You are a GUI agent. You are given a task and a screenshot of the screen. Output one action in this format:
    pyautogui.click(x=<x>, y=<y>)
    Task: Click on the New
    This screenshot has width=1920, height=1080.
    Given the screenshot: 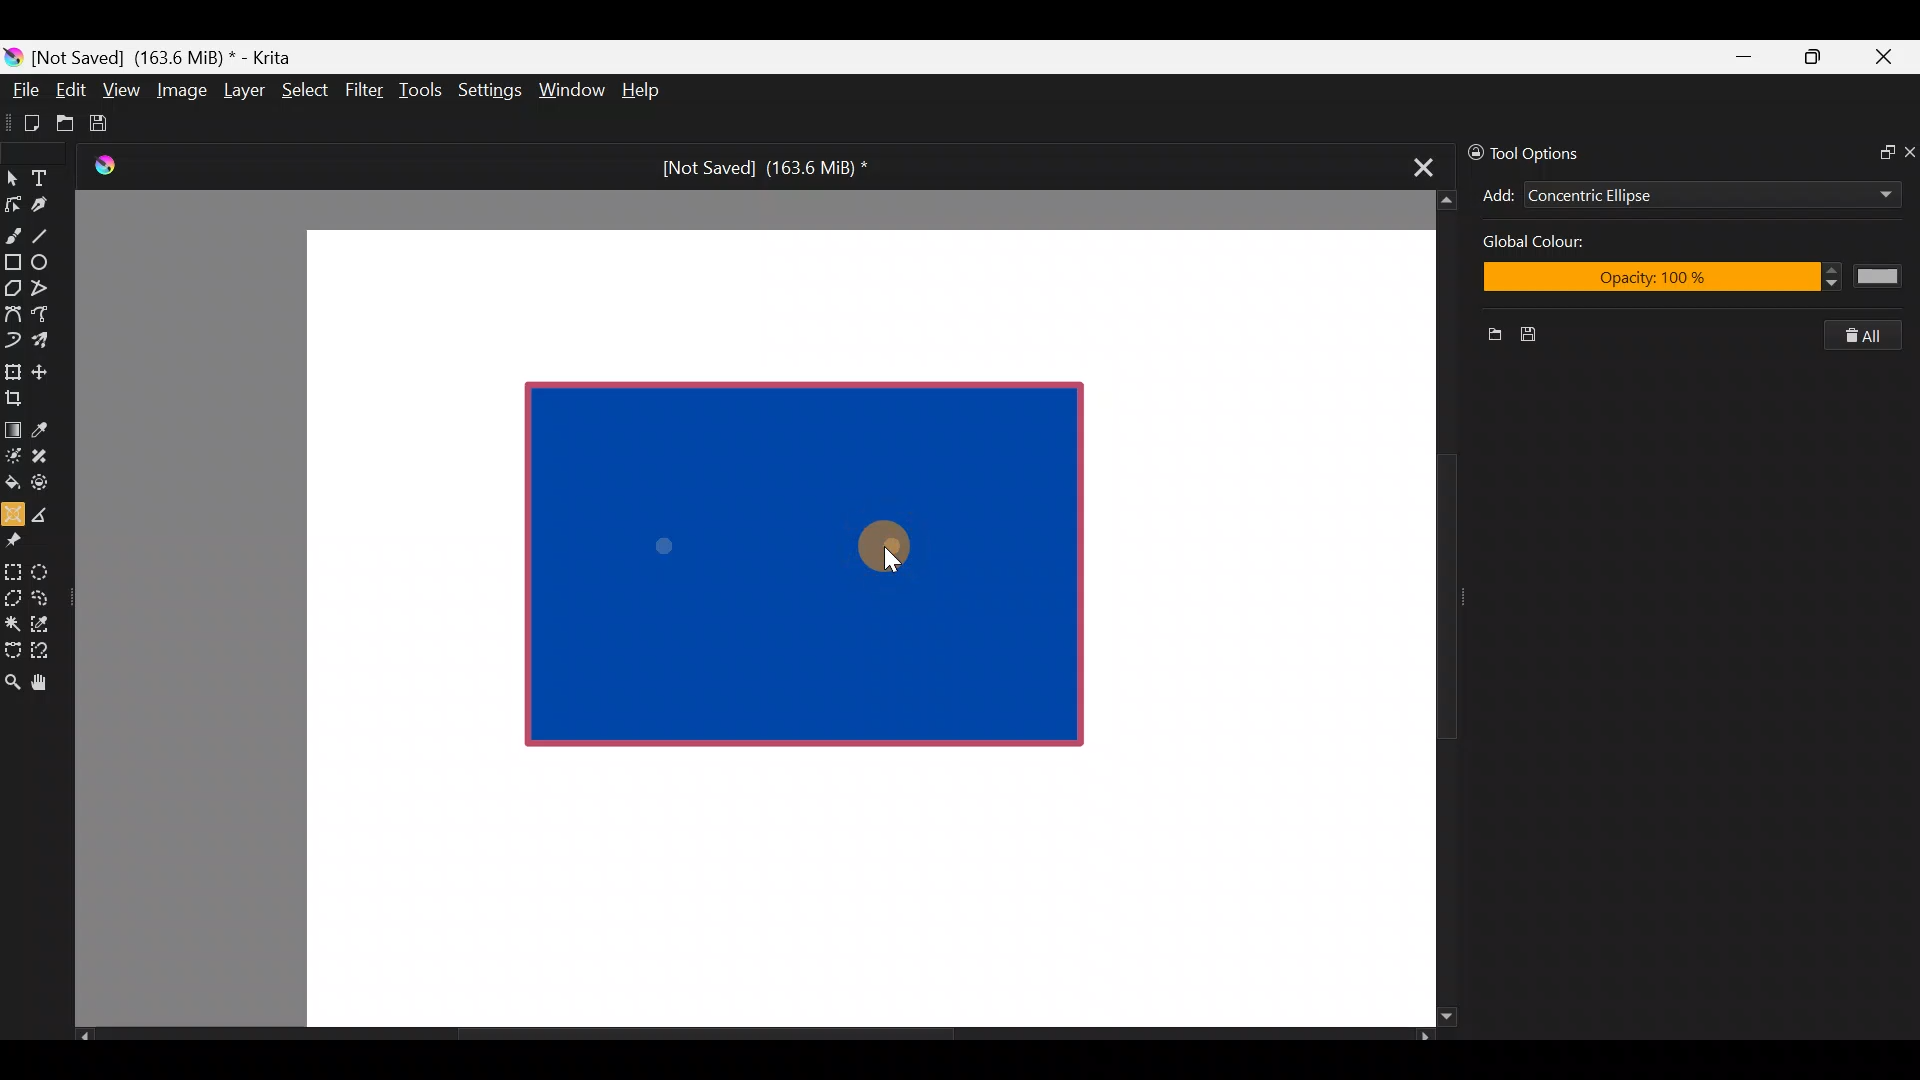 What is the action you would take?
    pyautogui.click(x=1487, y=337)
    